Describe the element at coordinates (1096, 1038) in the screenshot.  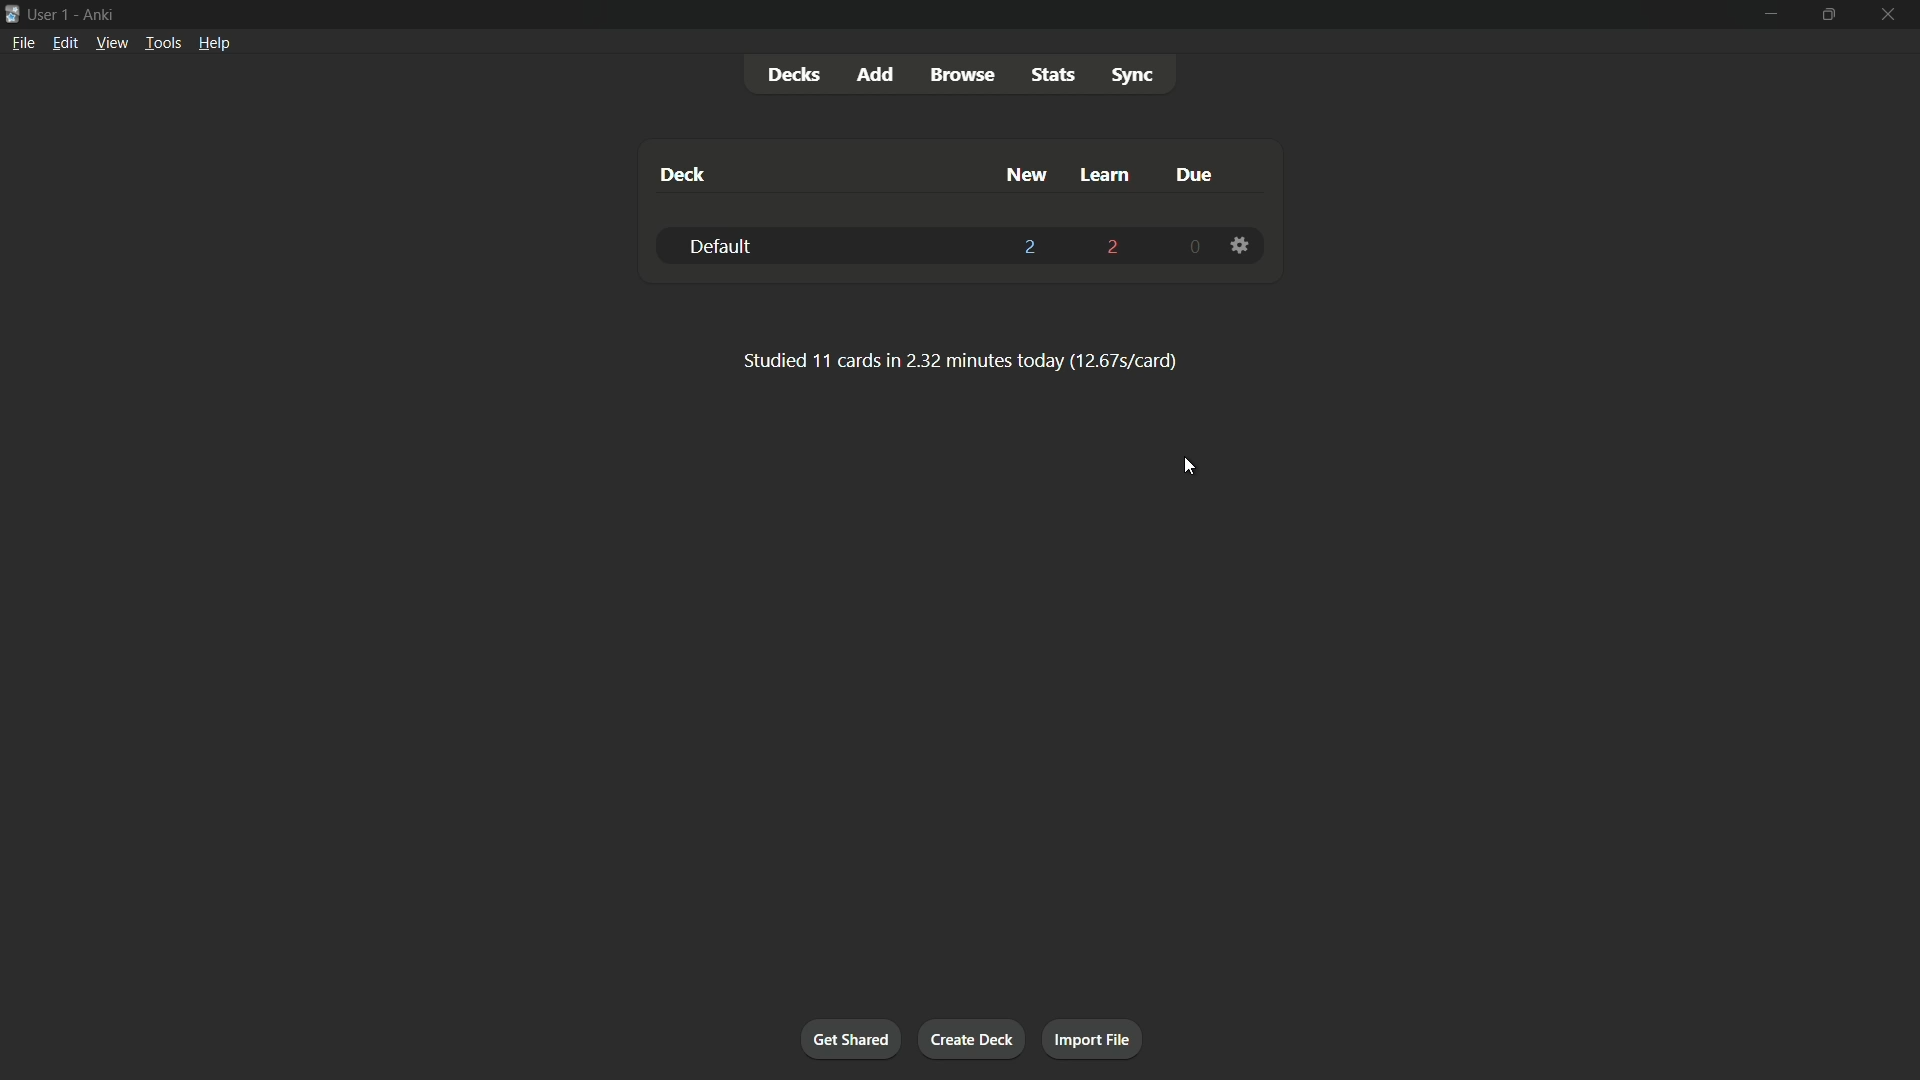
I see `import file` at that location.